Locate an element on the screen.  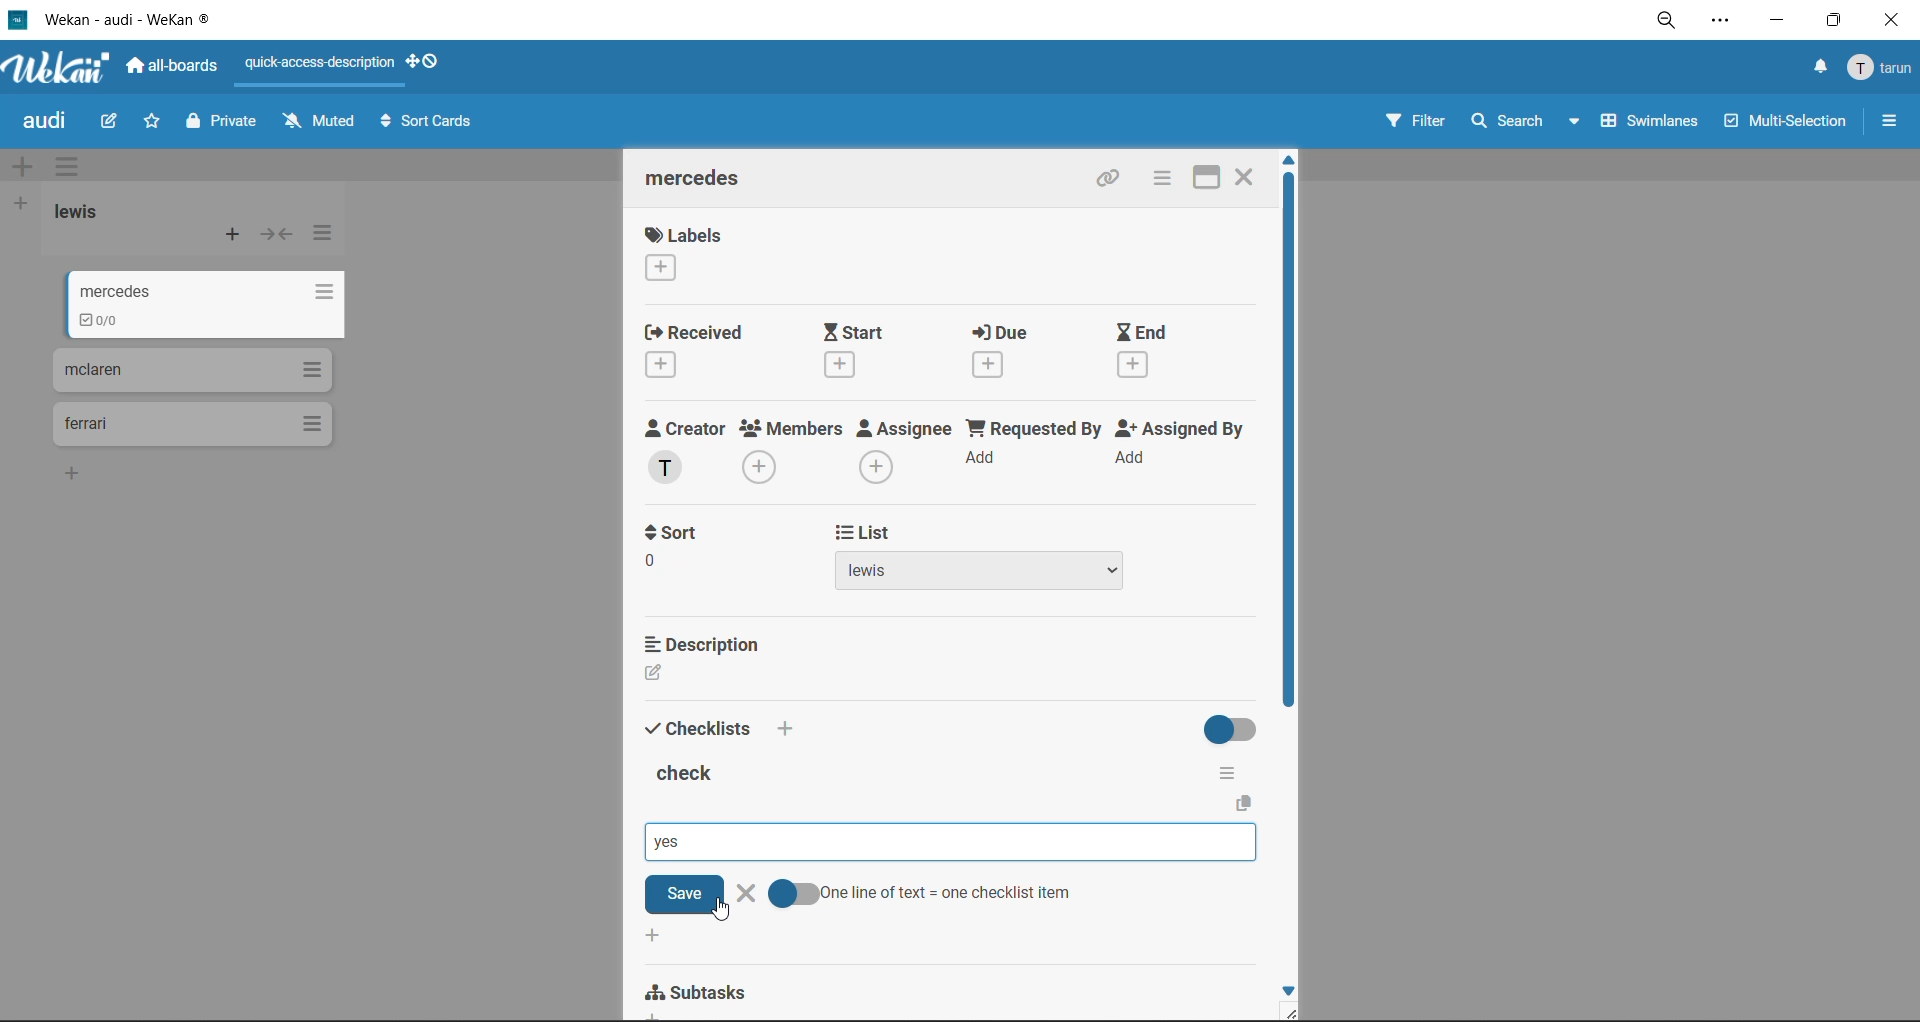
multiselection is located at coordinates (1787, 125).